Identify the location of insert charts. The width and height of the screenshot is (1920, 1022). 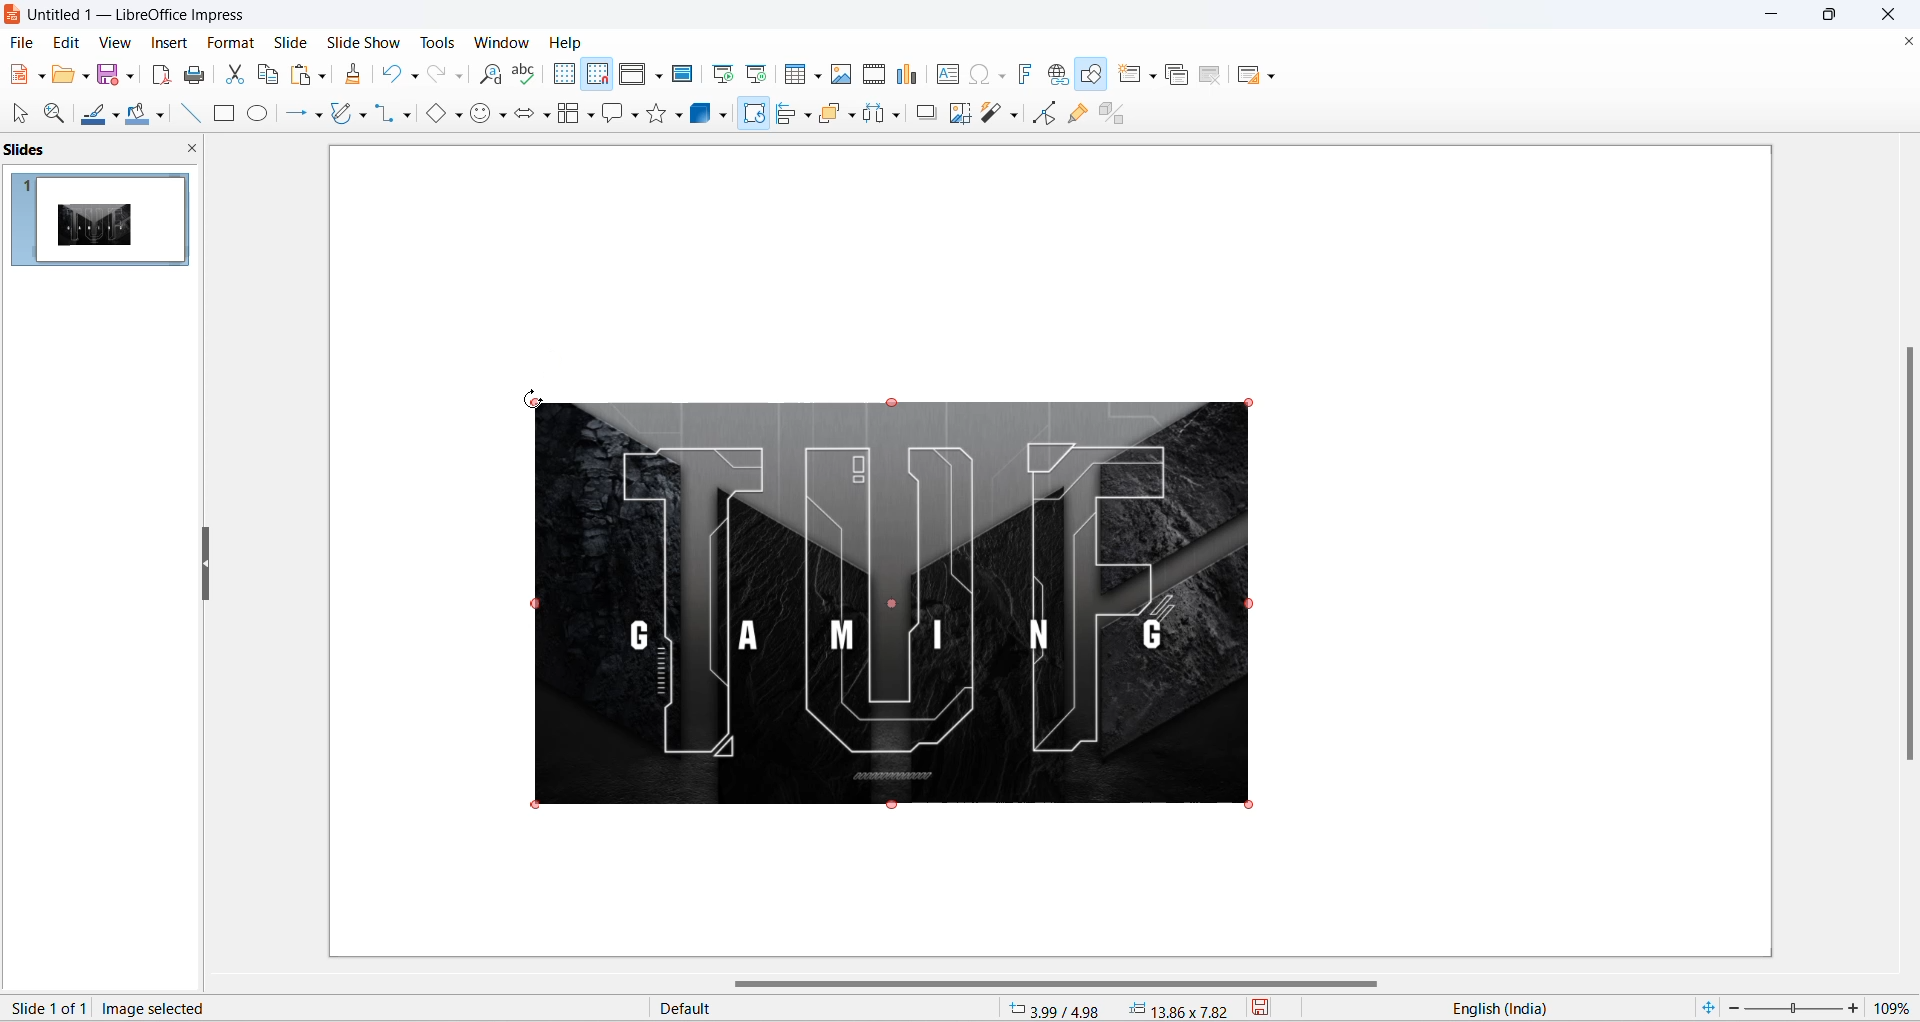
(908, 75).